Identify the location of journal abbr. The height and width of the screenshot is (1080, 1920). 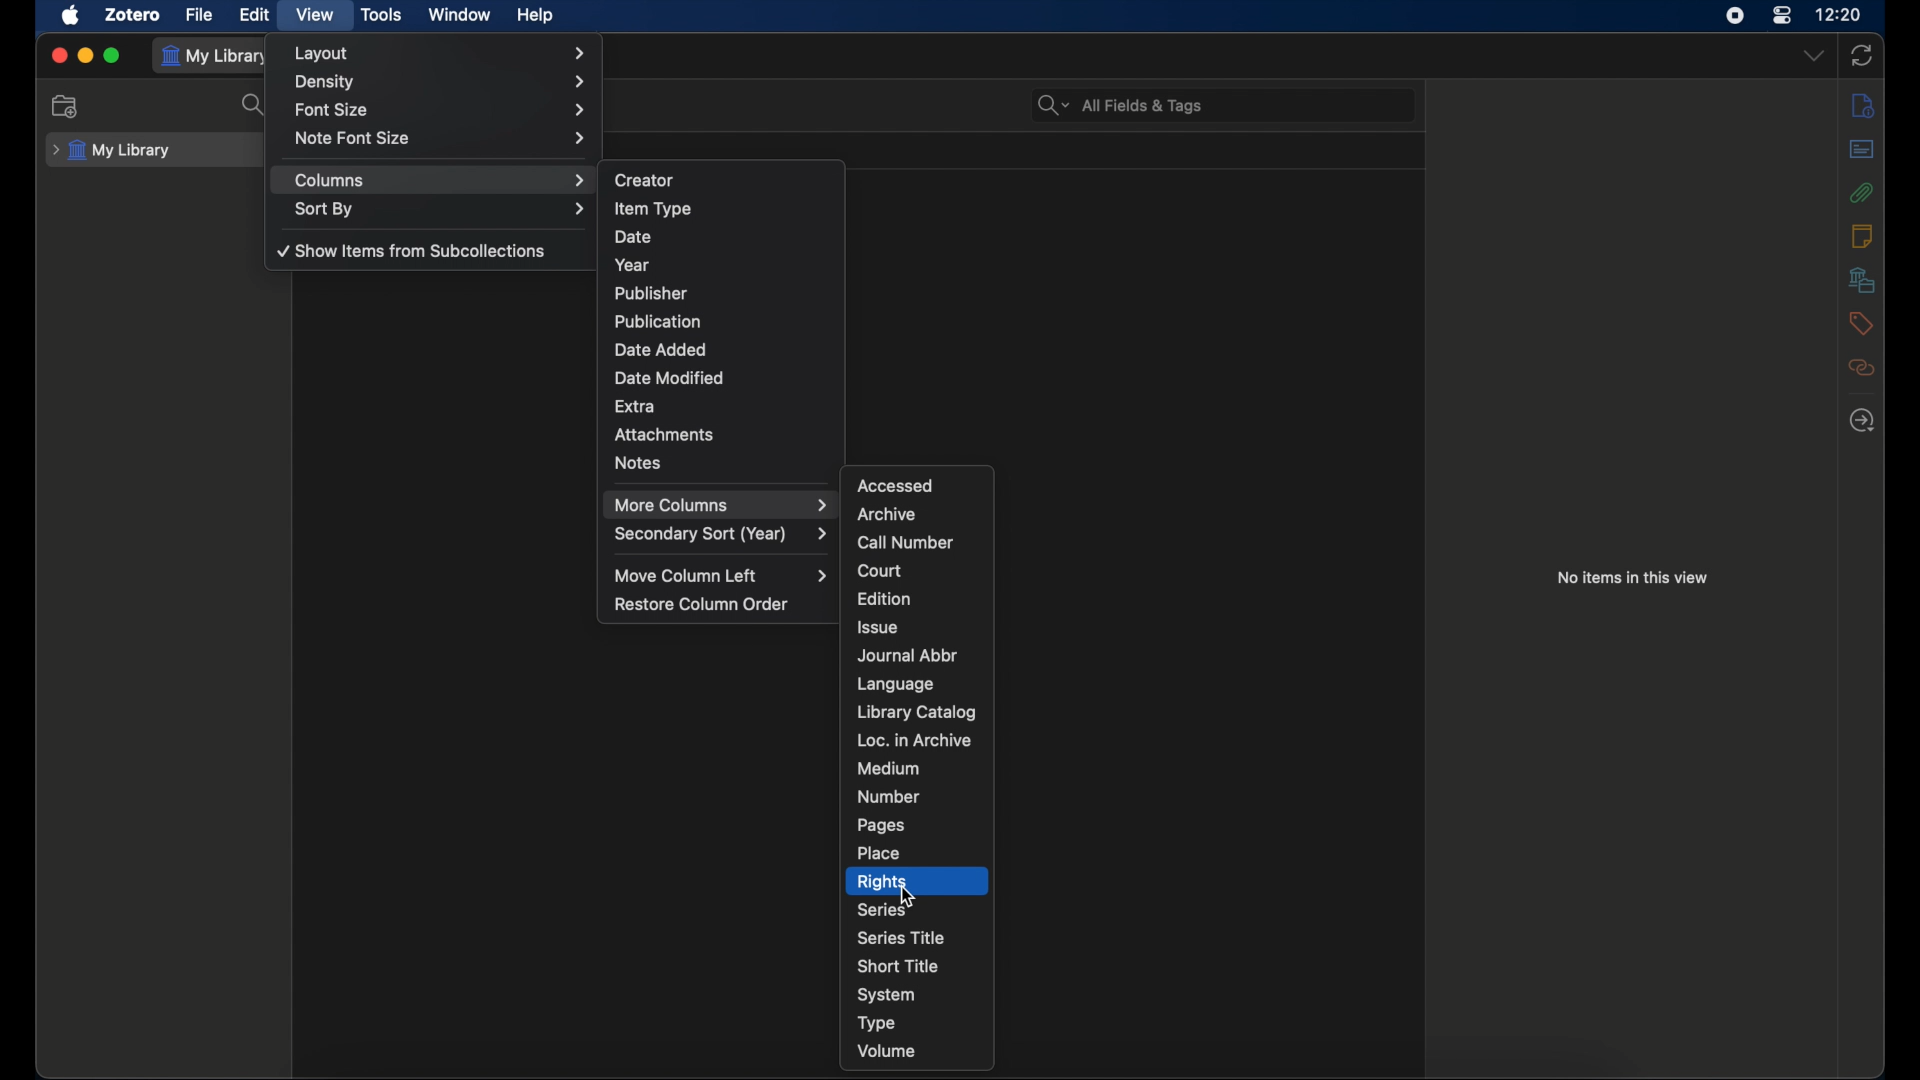
(907, 655).